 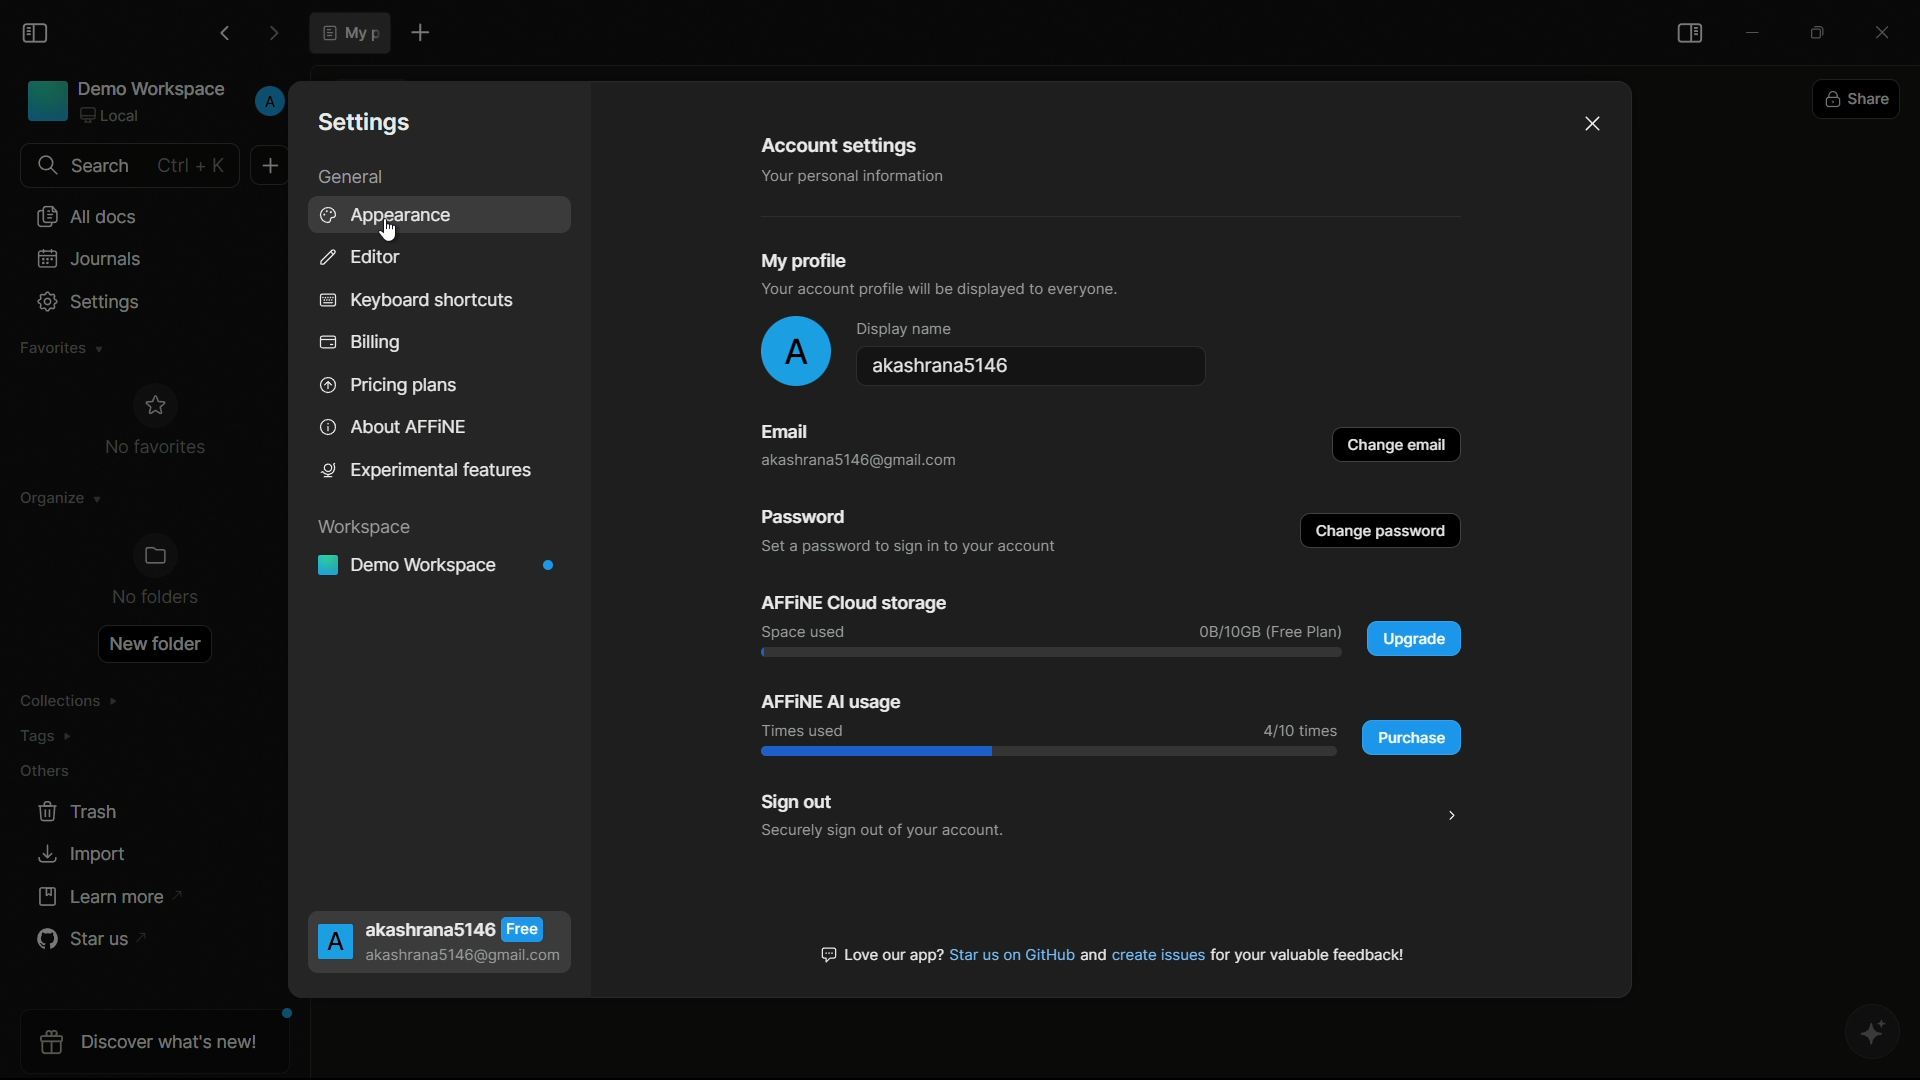 What do you see at coordinates (91, 258) in the screenshot?
I see `journals` at bounding box center [91, 258].